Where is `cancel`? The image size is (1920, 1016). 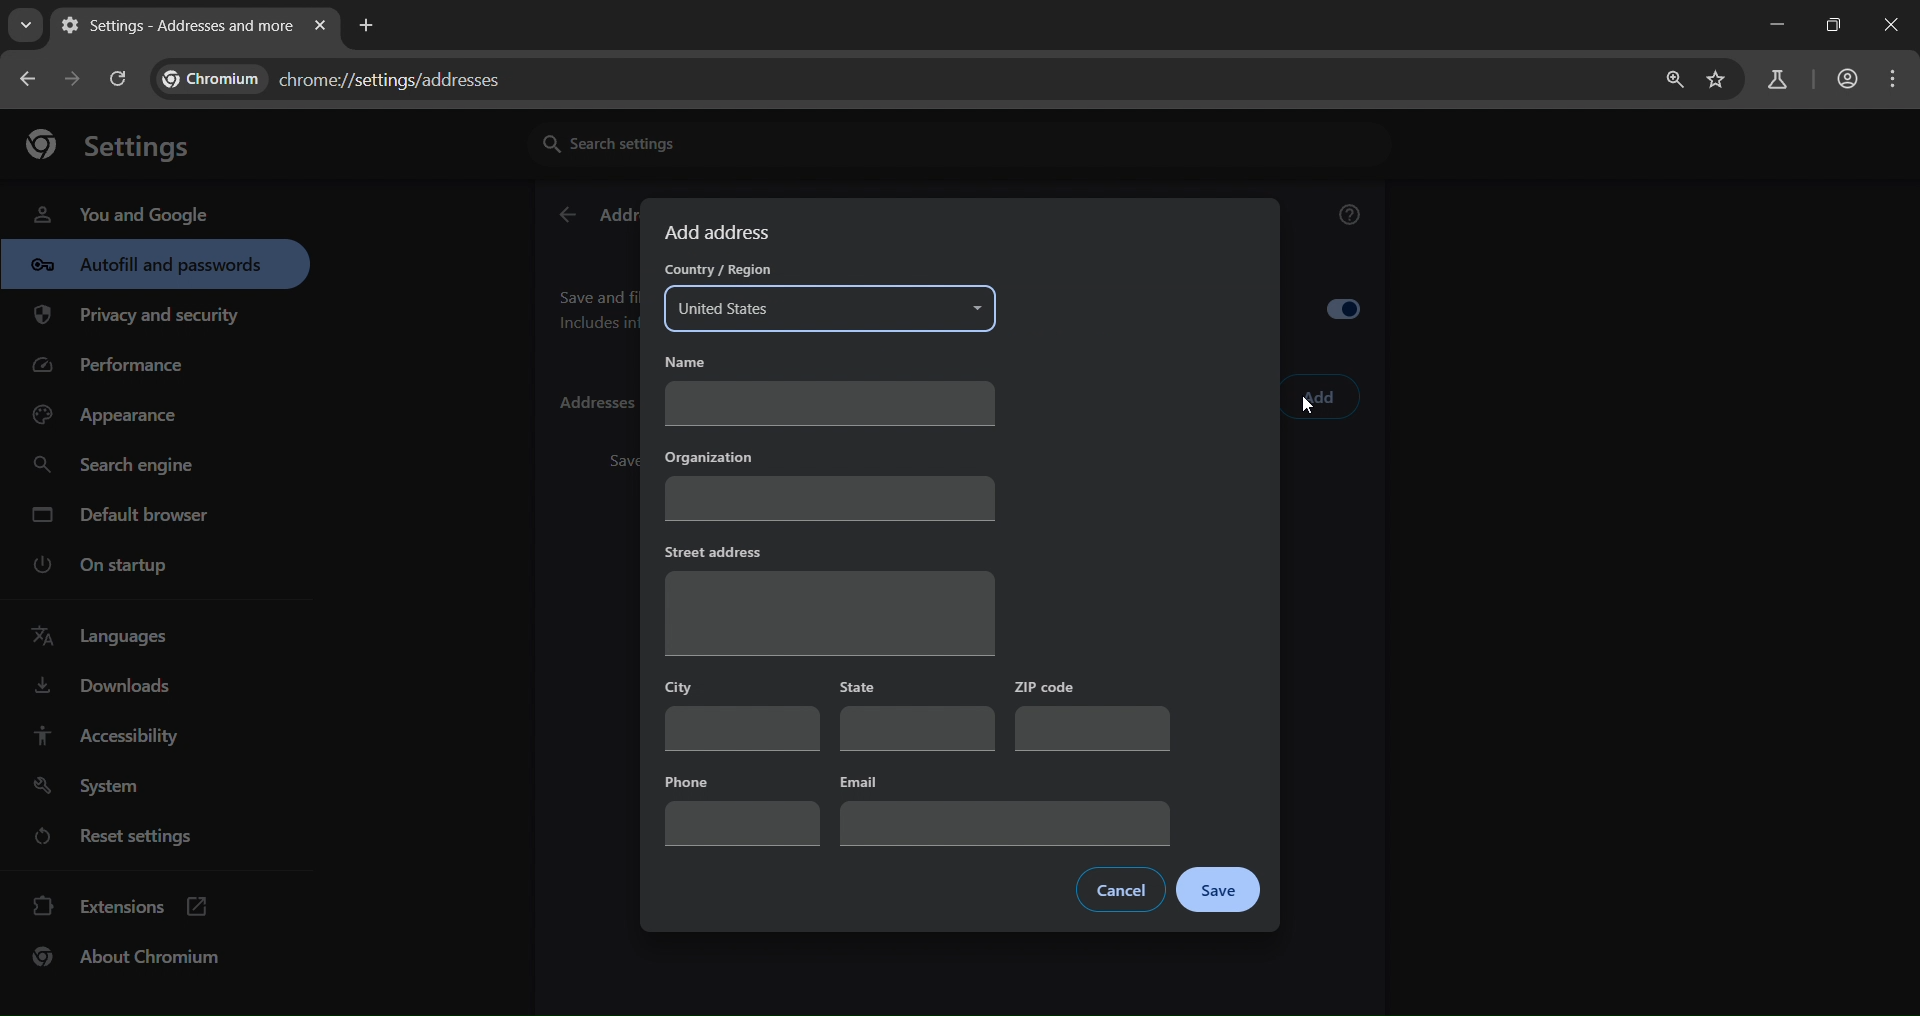 cancel is located at coordinates (1122, 890).